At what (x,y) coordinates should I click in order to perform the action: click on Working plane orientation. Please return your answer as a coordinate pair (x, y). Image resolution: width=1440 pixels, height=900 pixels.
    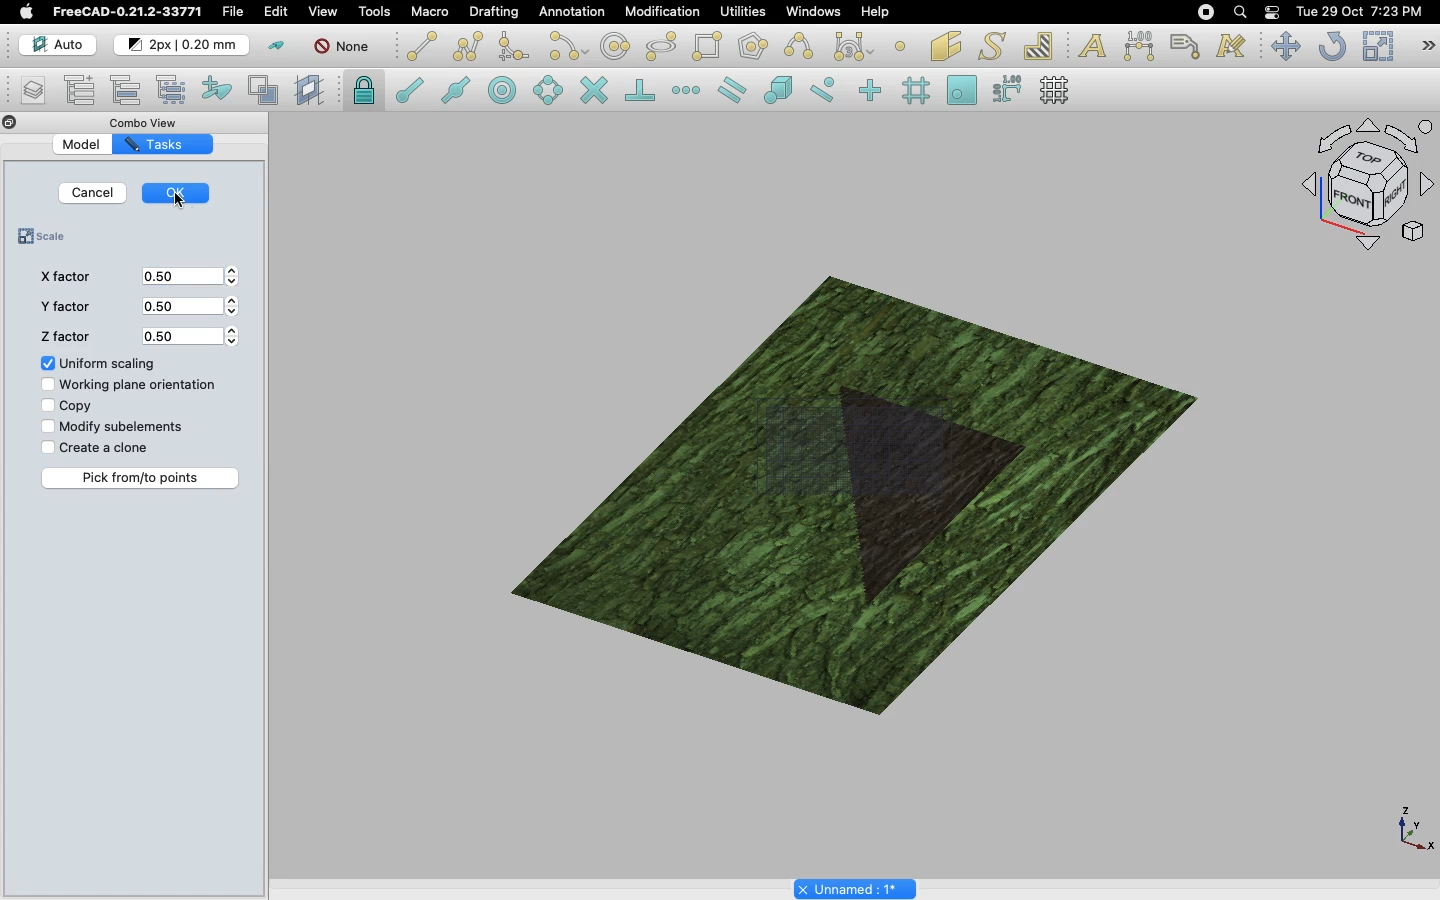
    Looking at the image, I should click on (129, 387).